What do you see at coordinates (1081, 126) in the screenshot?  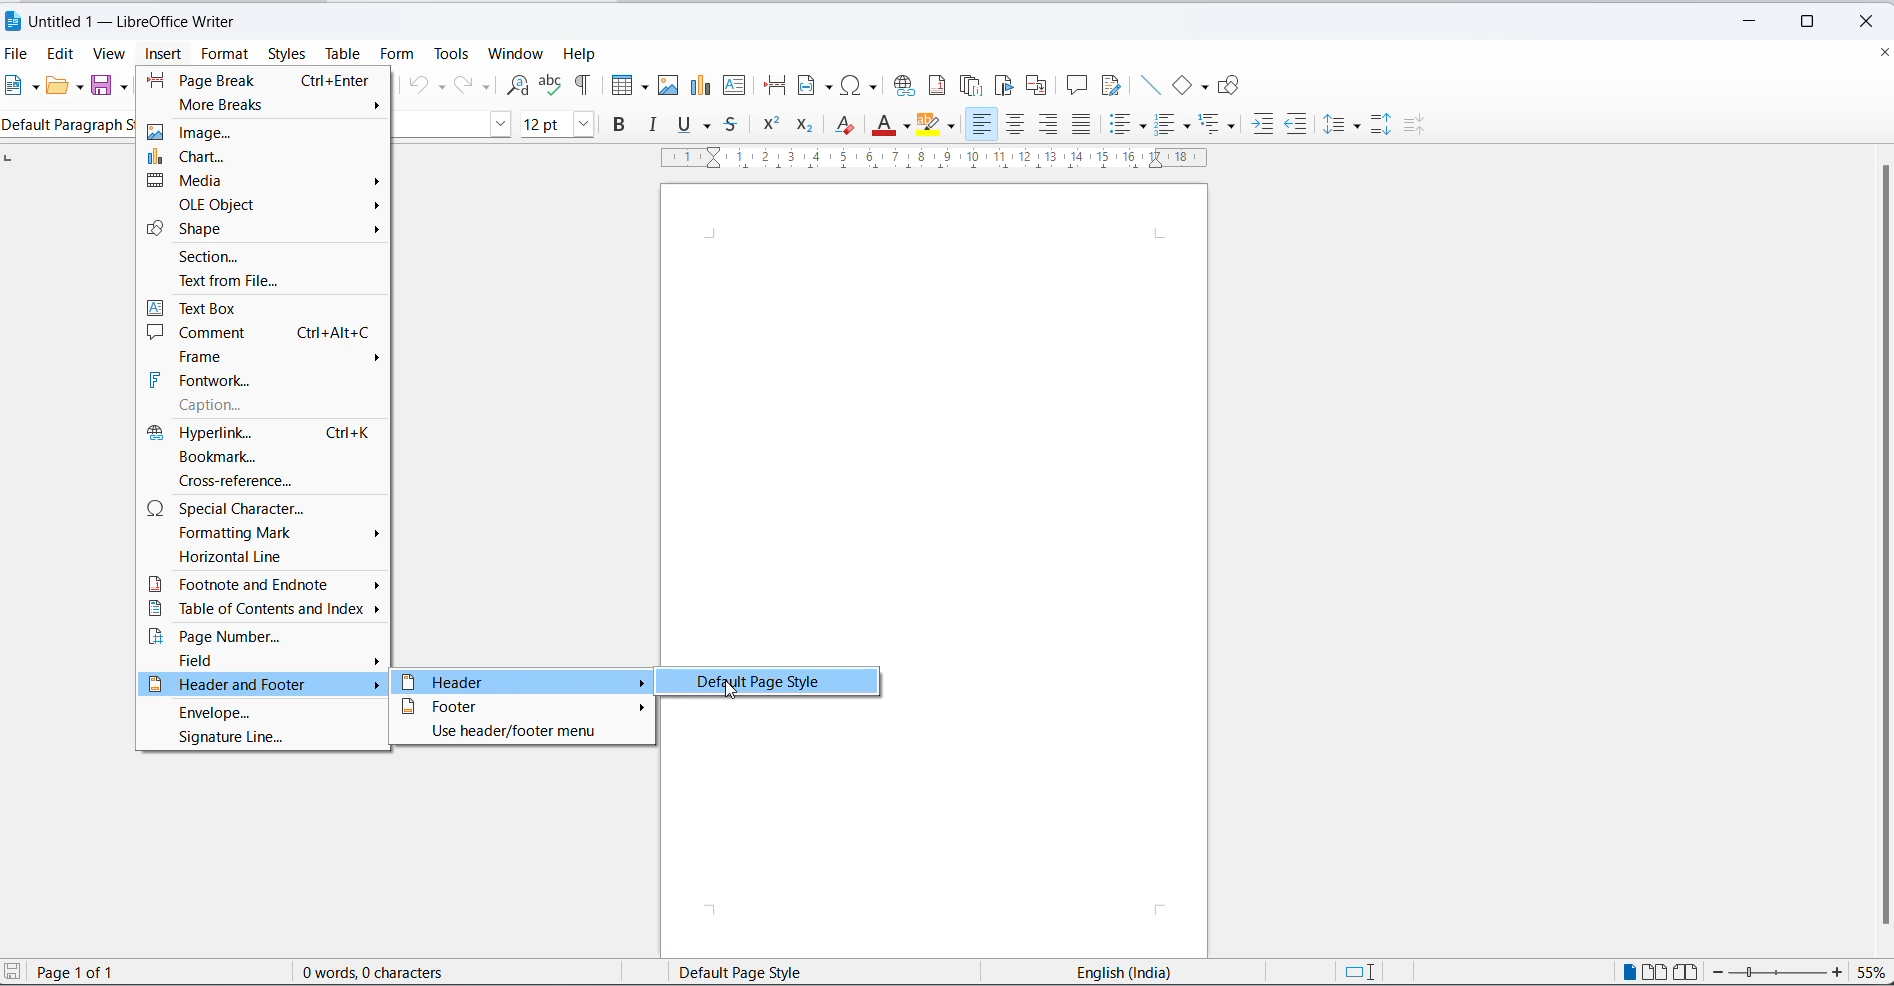 I see `justified` at bounding box center [1081, 126].